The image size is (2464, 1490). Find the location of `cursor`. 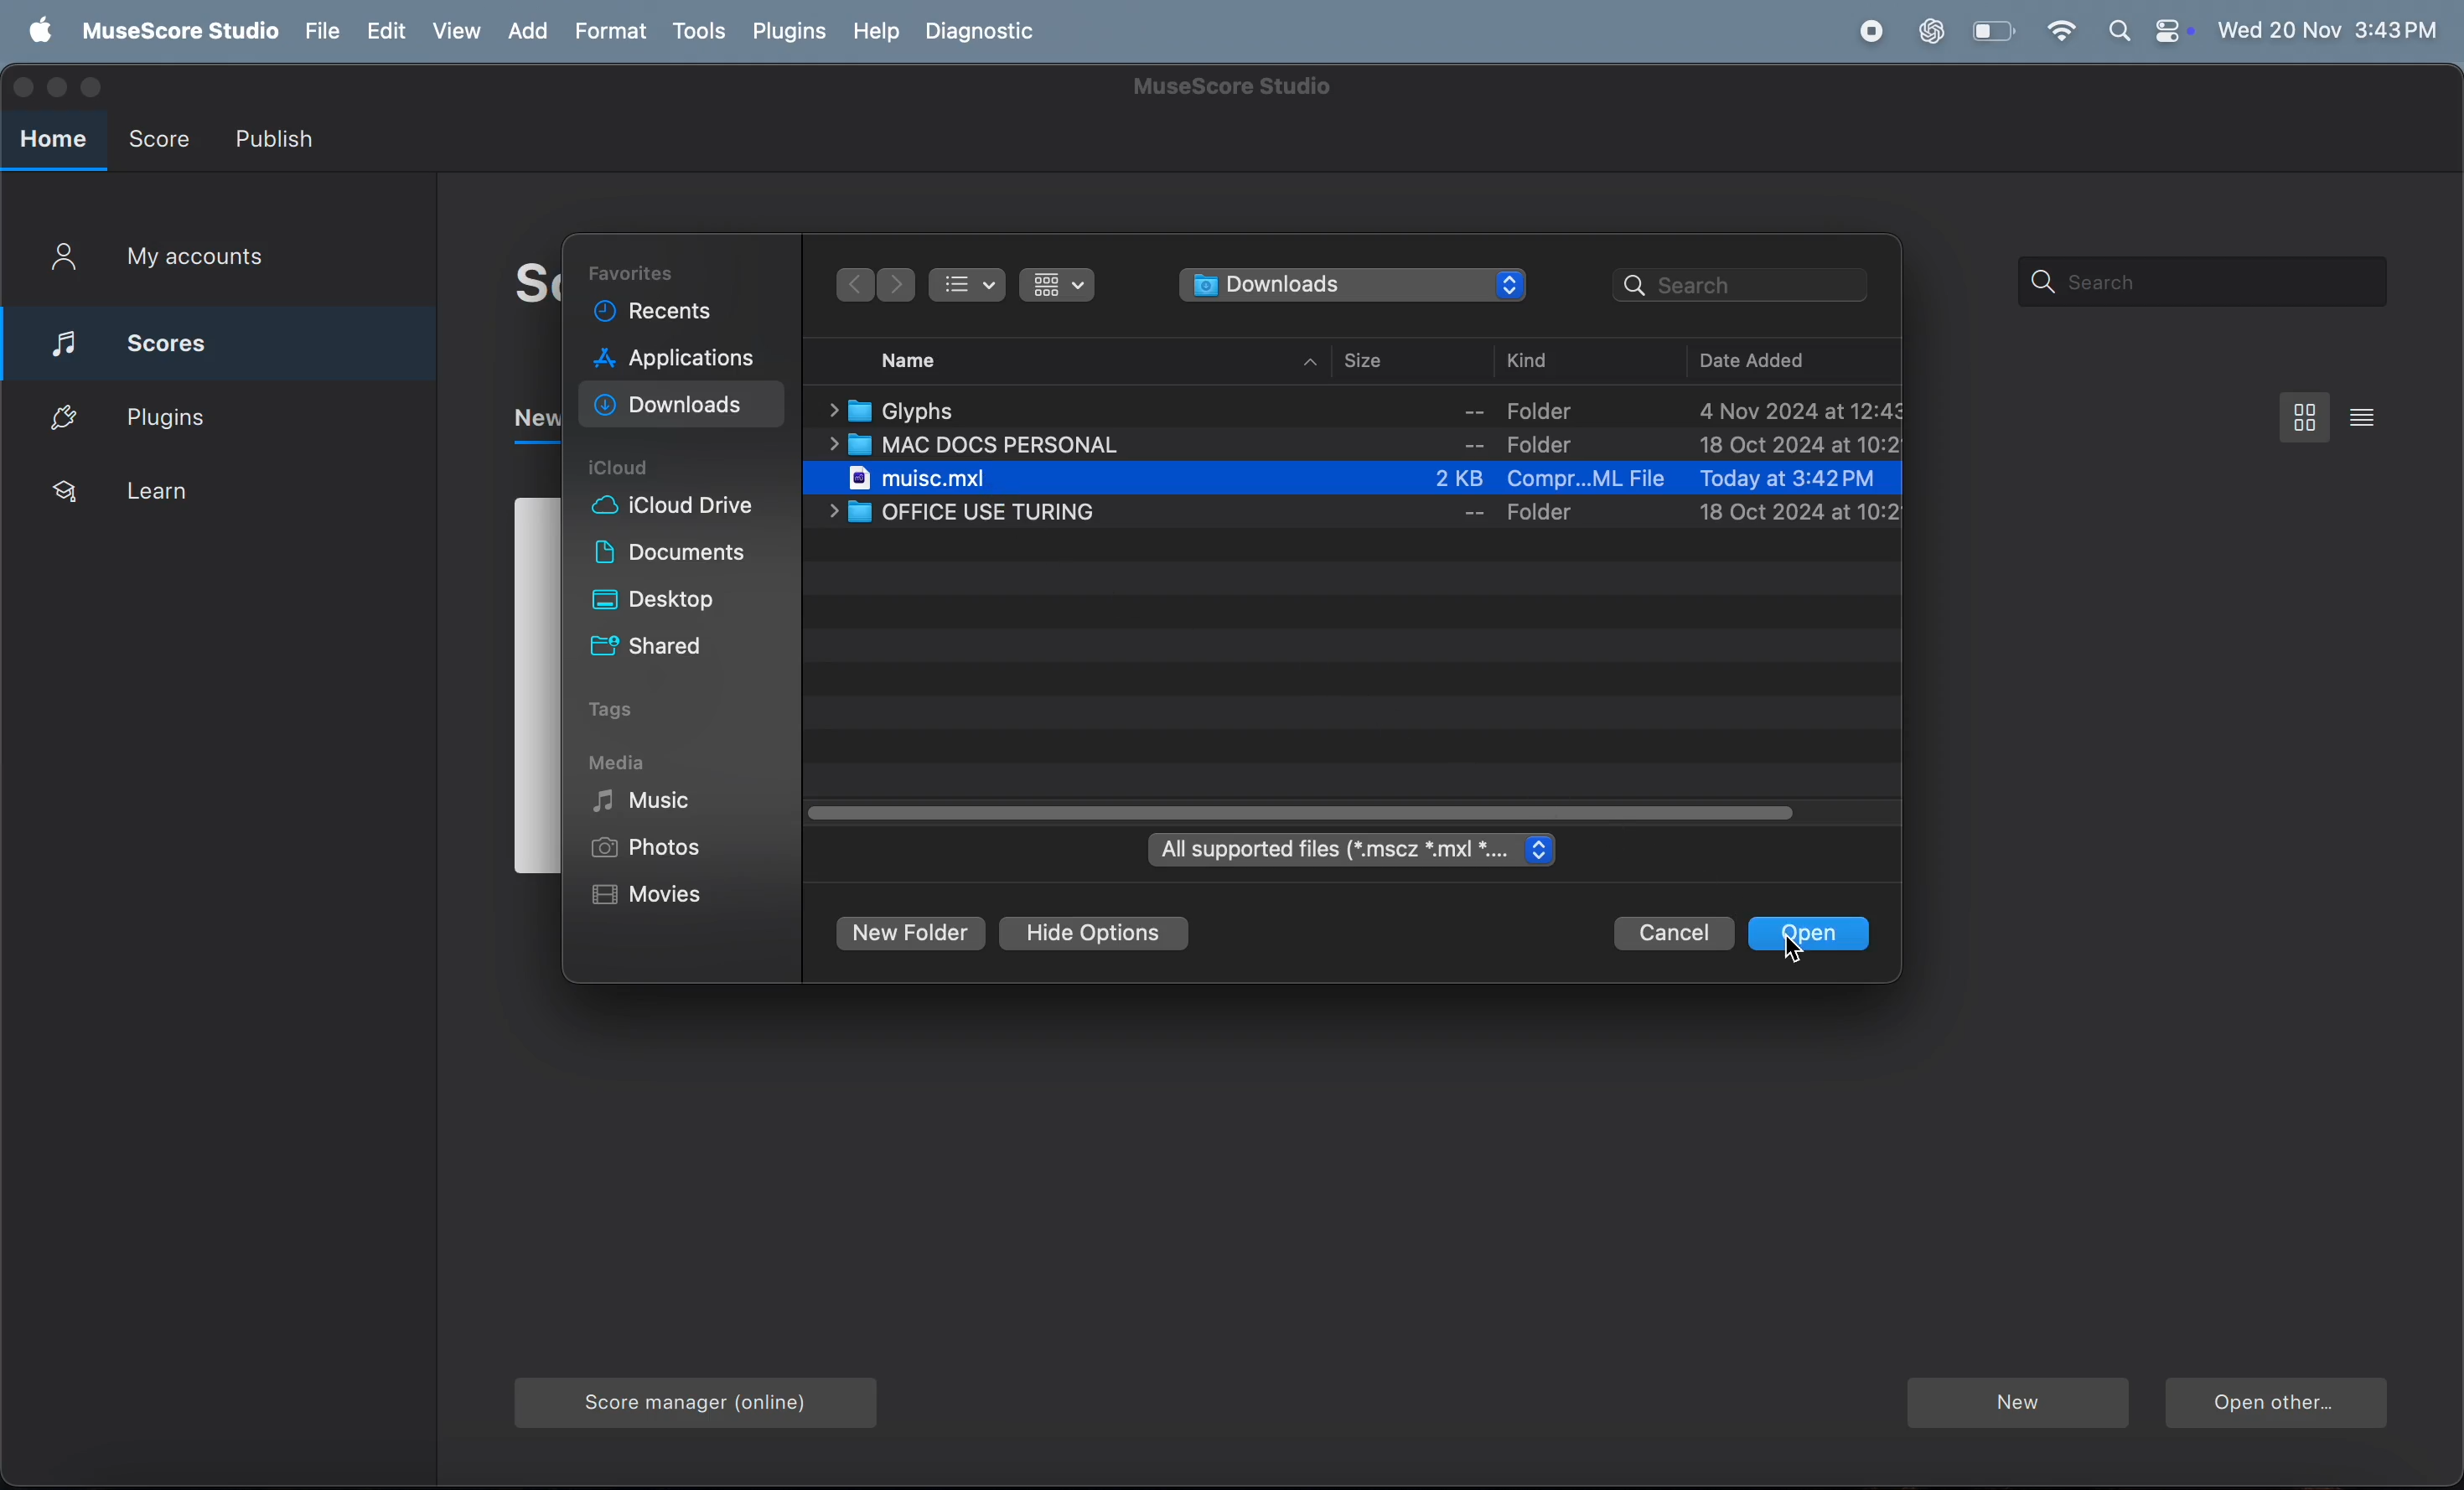

cursor is located at coordinates (1796, 958).